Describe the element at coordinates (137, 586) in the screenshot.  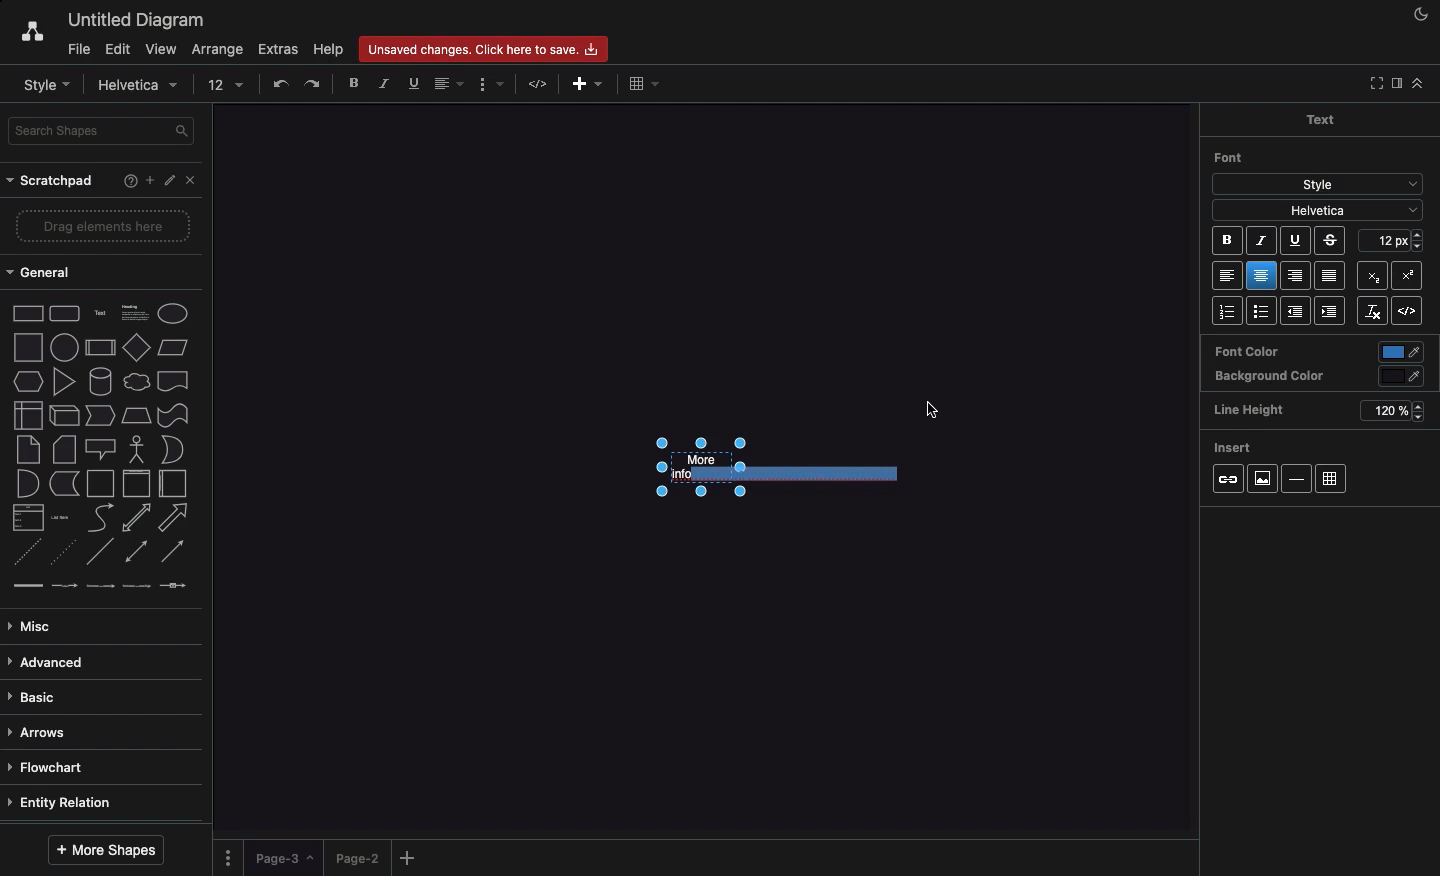
I see `connector with 3 labels` at that location.